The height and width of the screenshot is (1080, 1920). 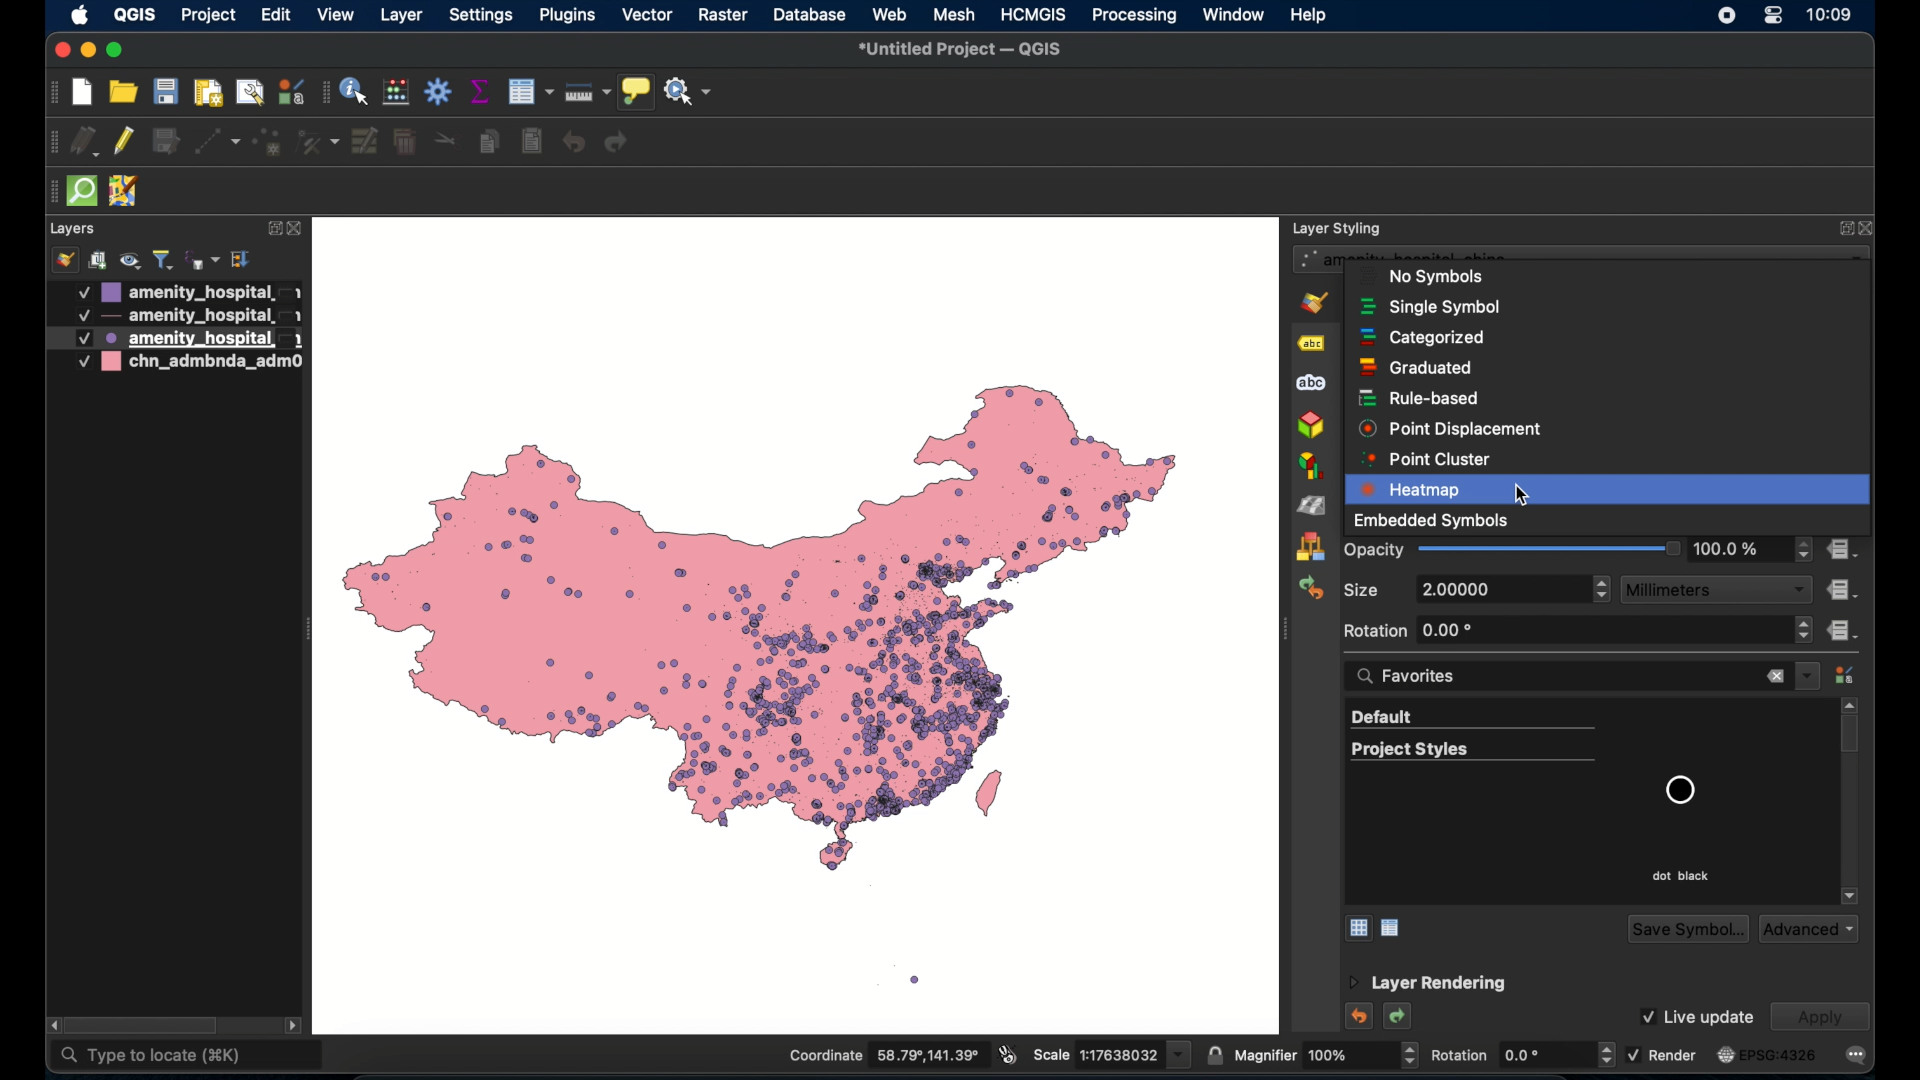 What do you see at coordinates (187, 292) in the screenshot?
I see `layer 1` at bounding box center [187, 292].